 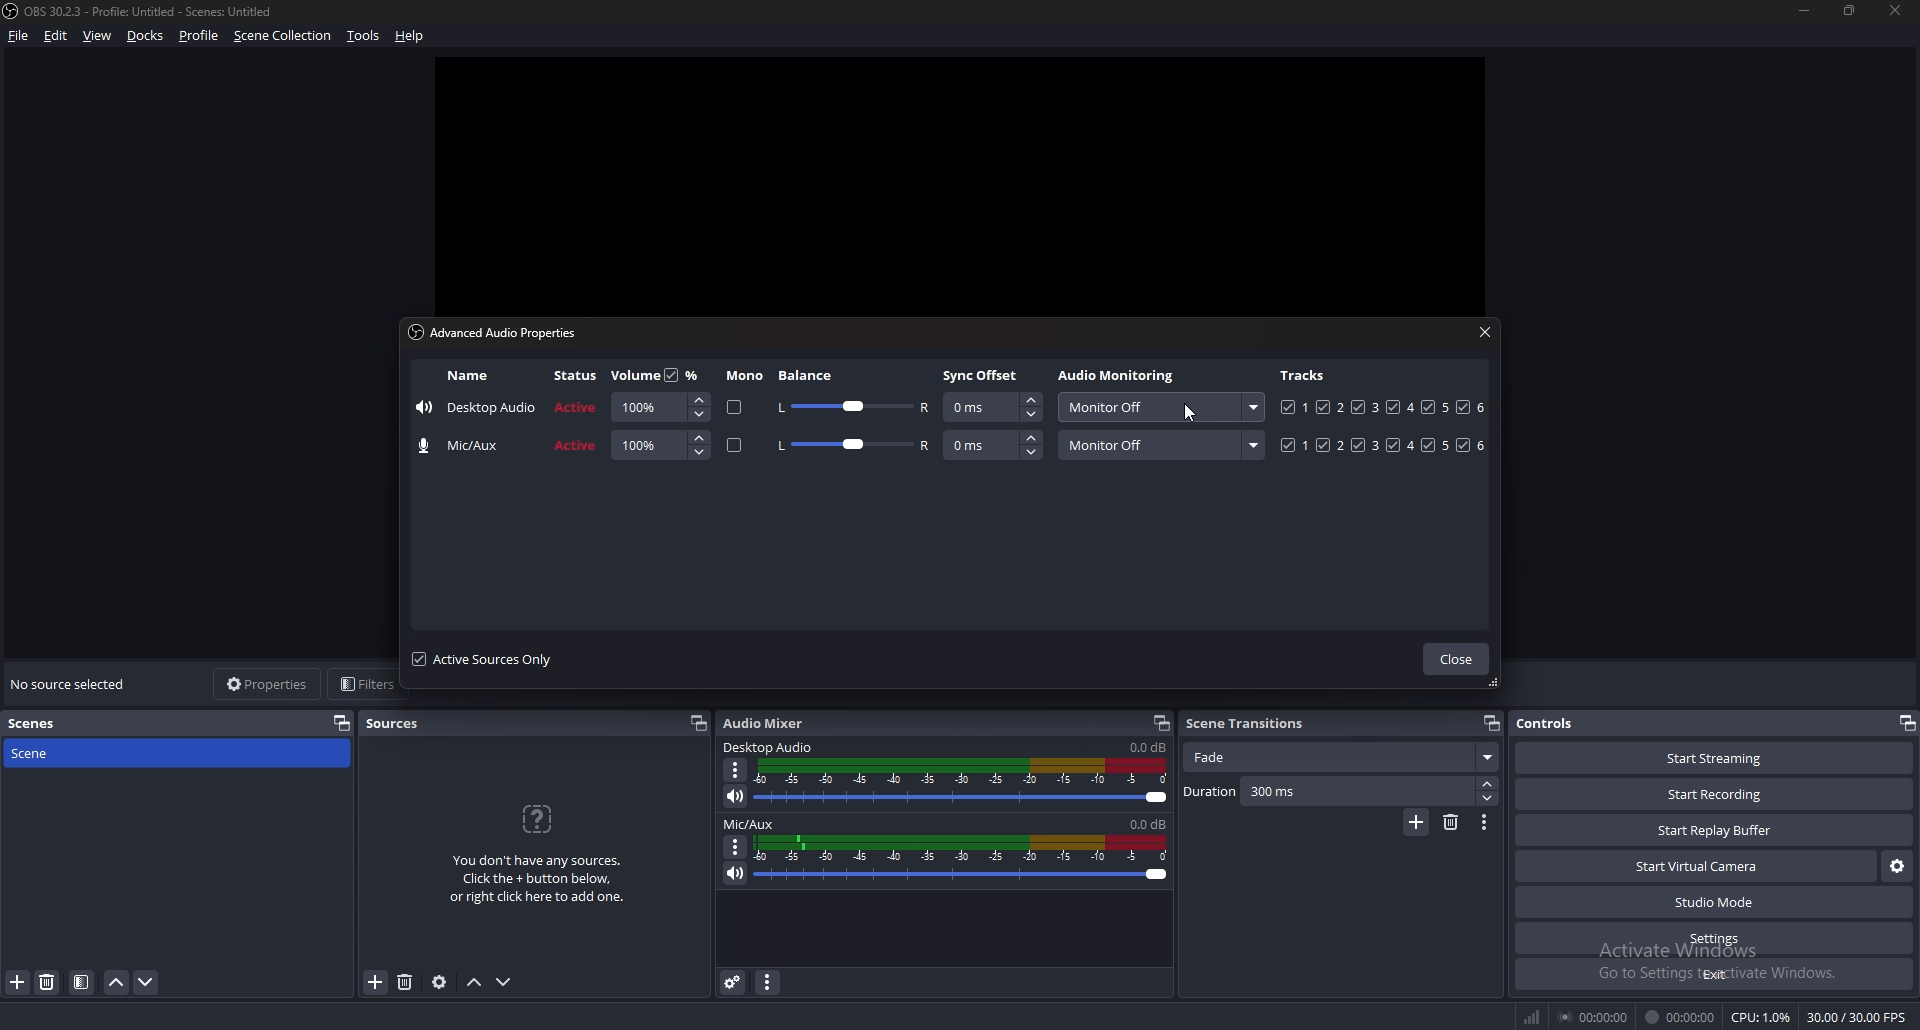 What do you see at coordinates (504, 981) in the screenshot?
I see `move source down` at bounding box center [504, 981].